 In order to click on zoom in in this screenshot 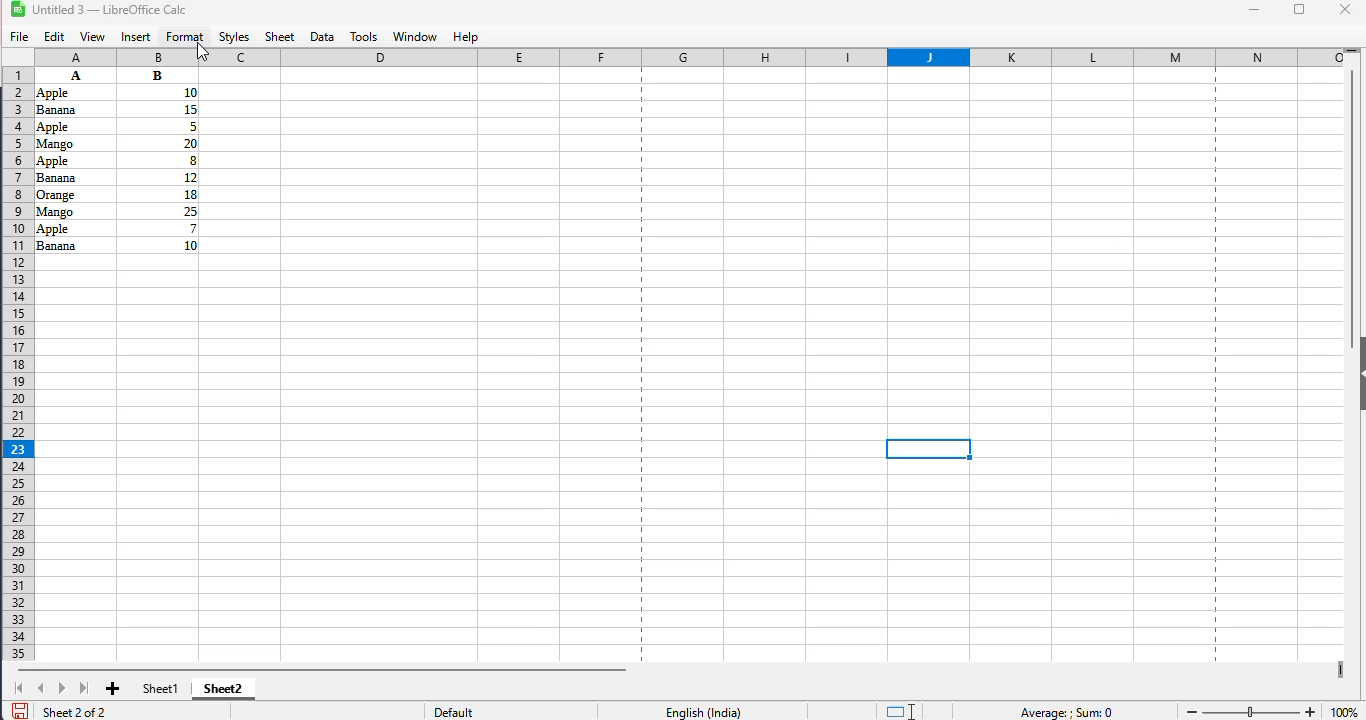, I will do `click(1311, 710)`.